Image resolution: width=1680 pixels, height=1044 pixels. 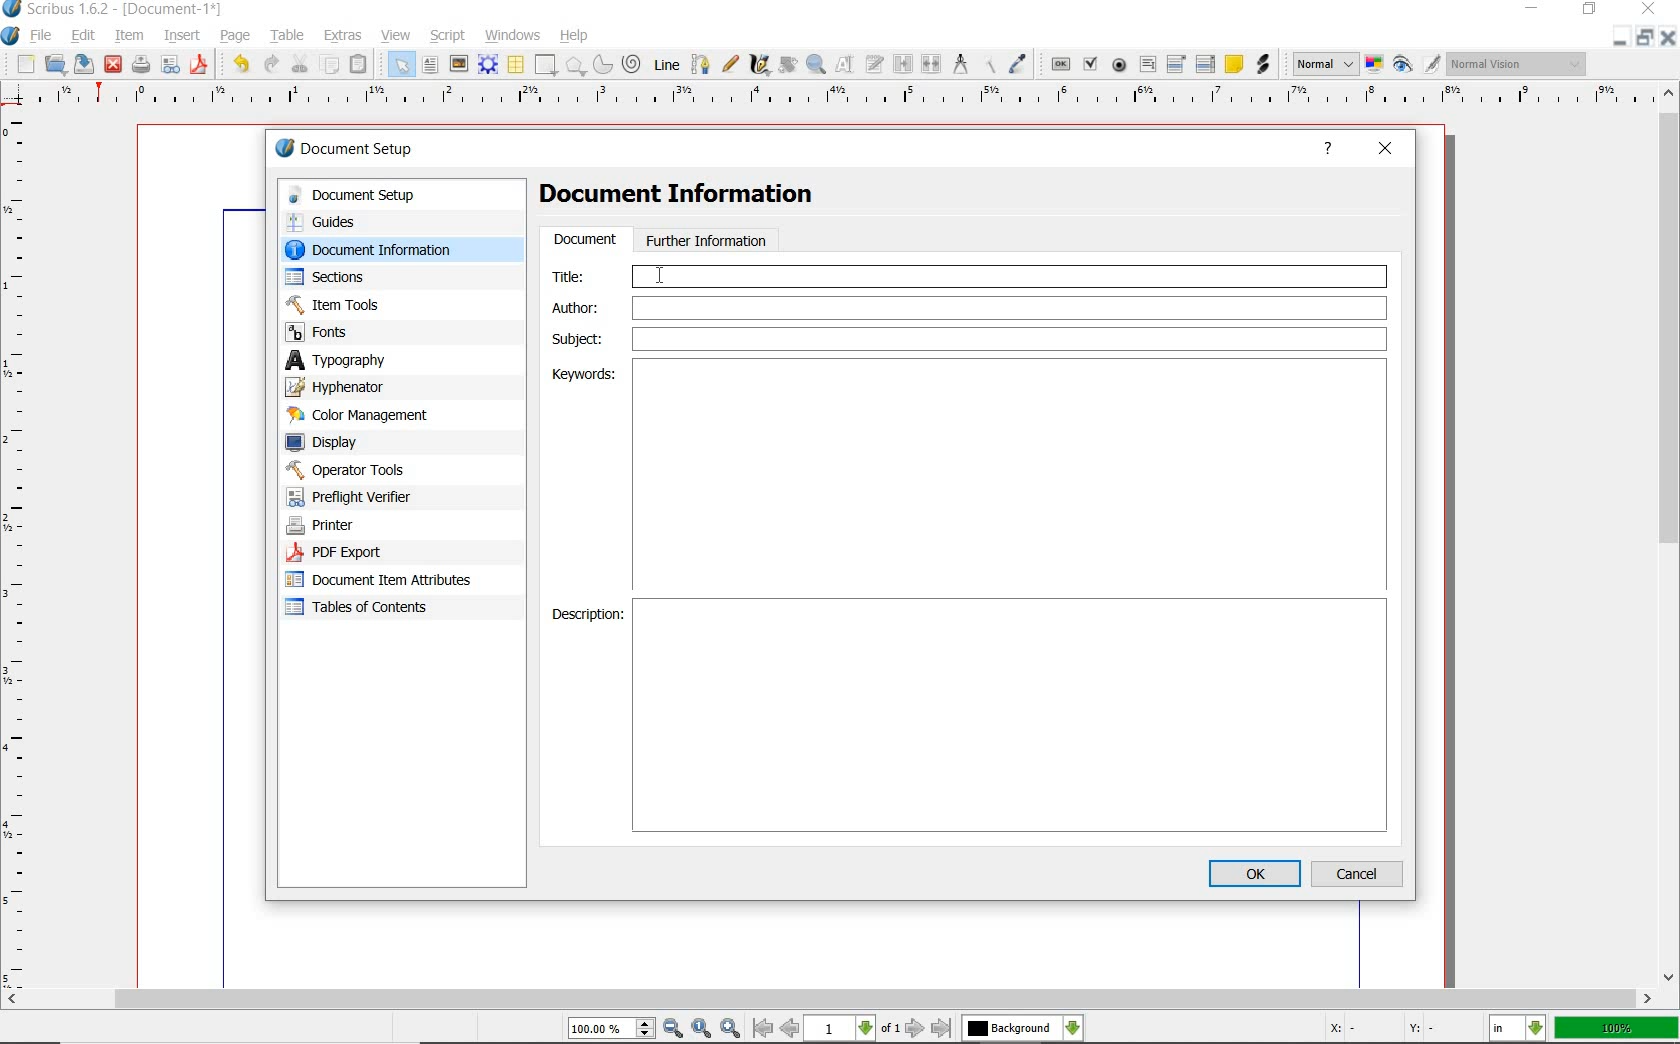 I want to click on print, so click(x=141, y=66).